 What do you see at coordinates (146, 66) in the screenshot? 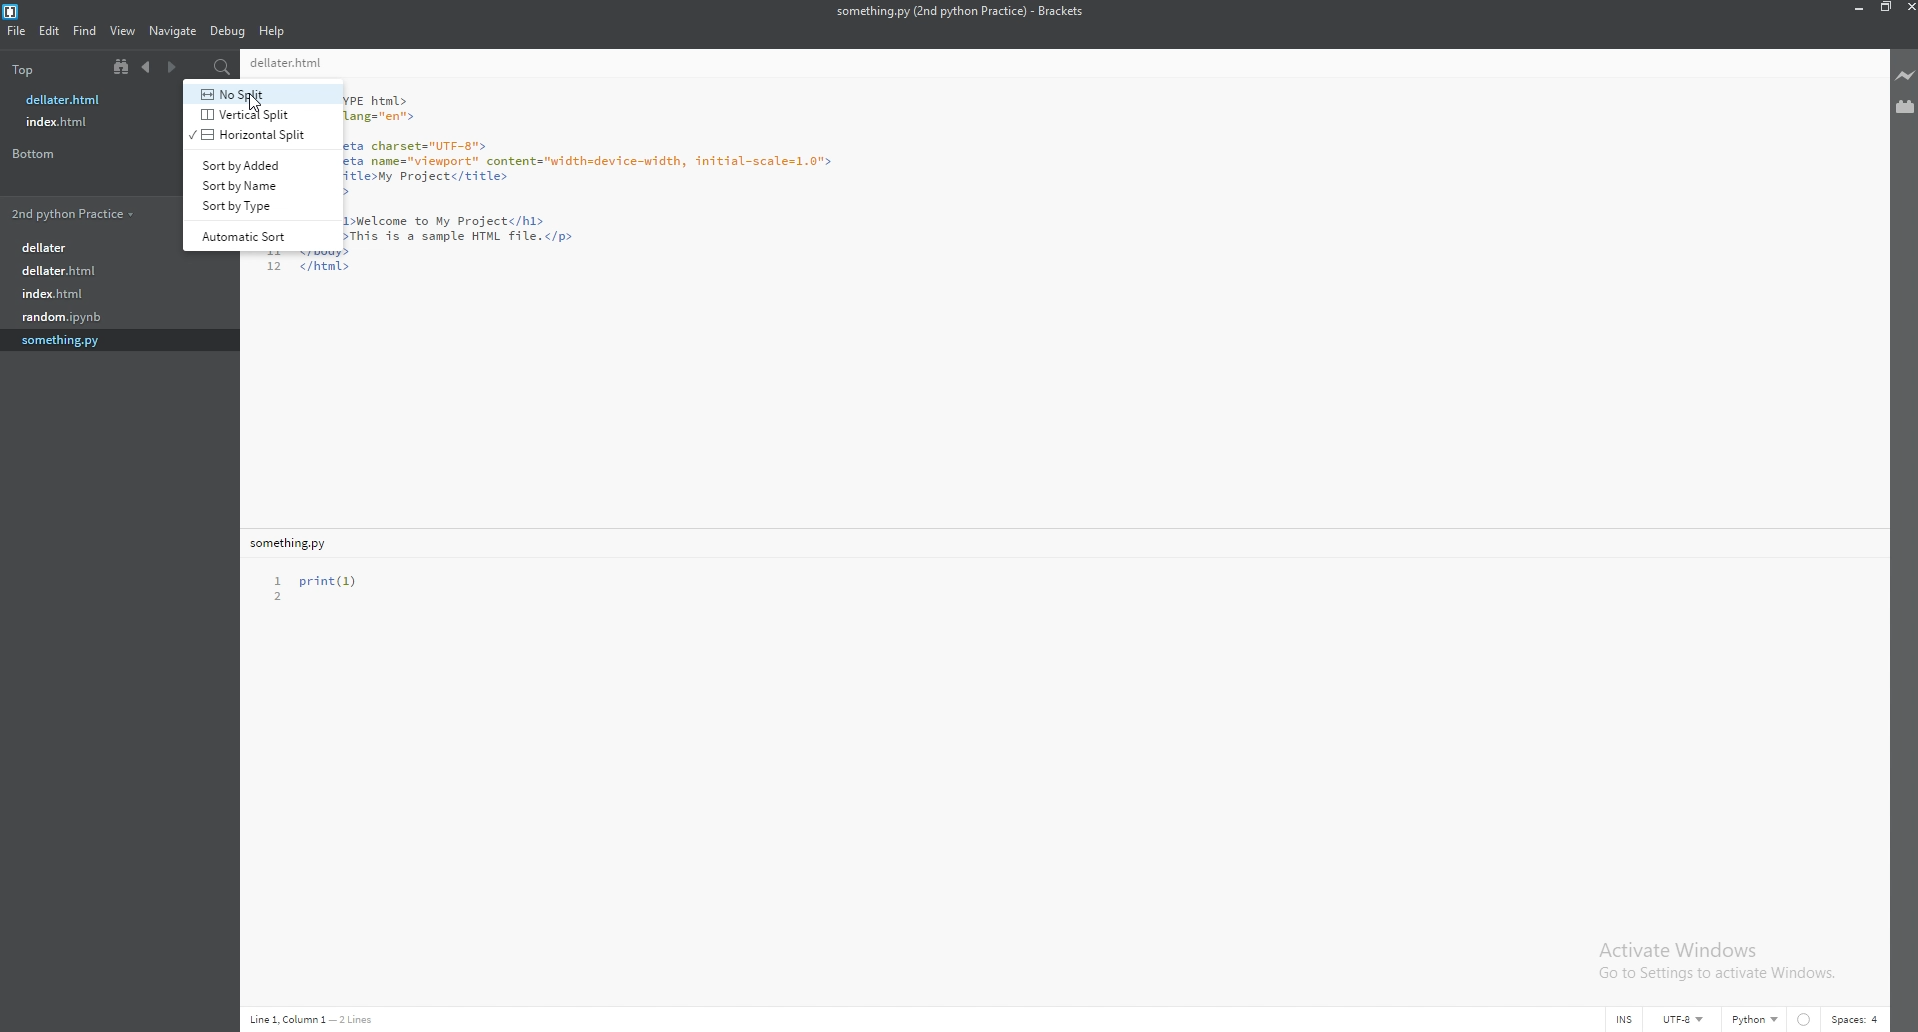
I see `previous` at bounding box center [146, 66].